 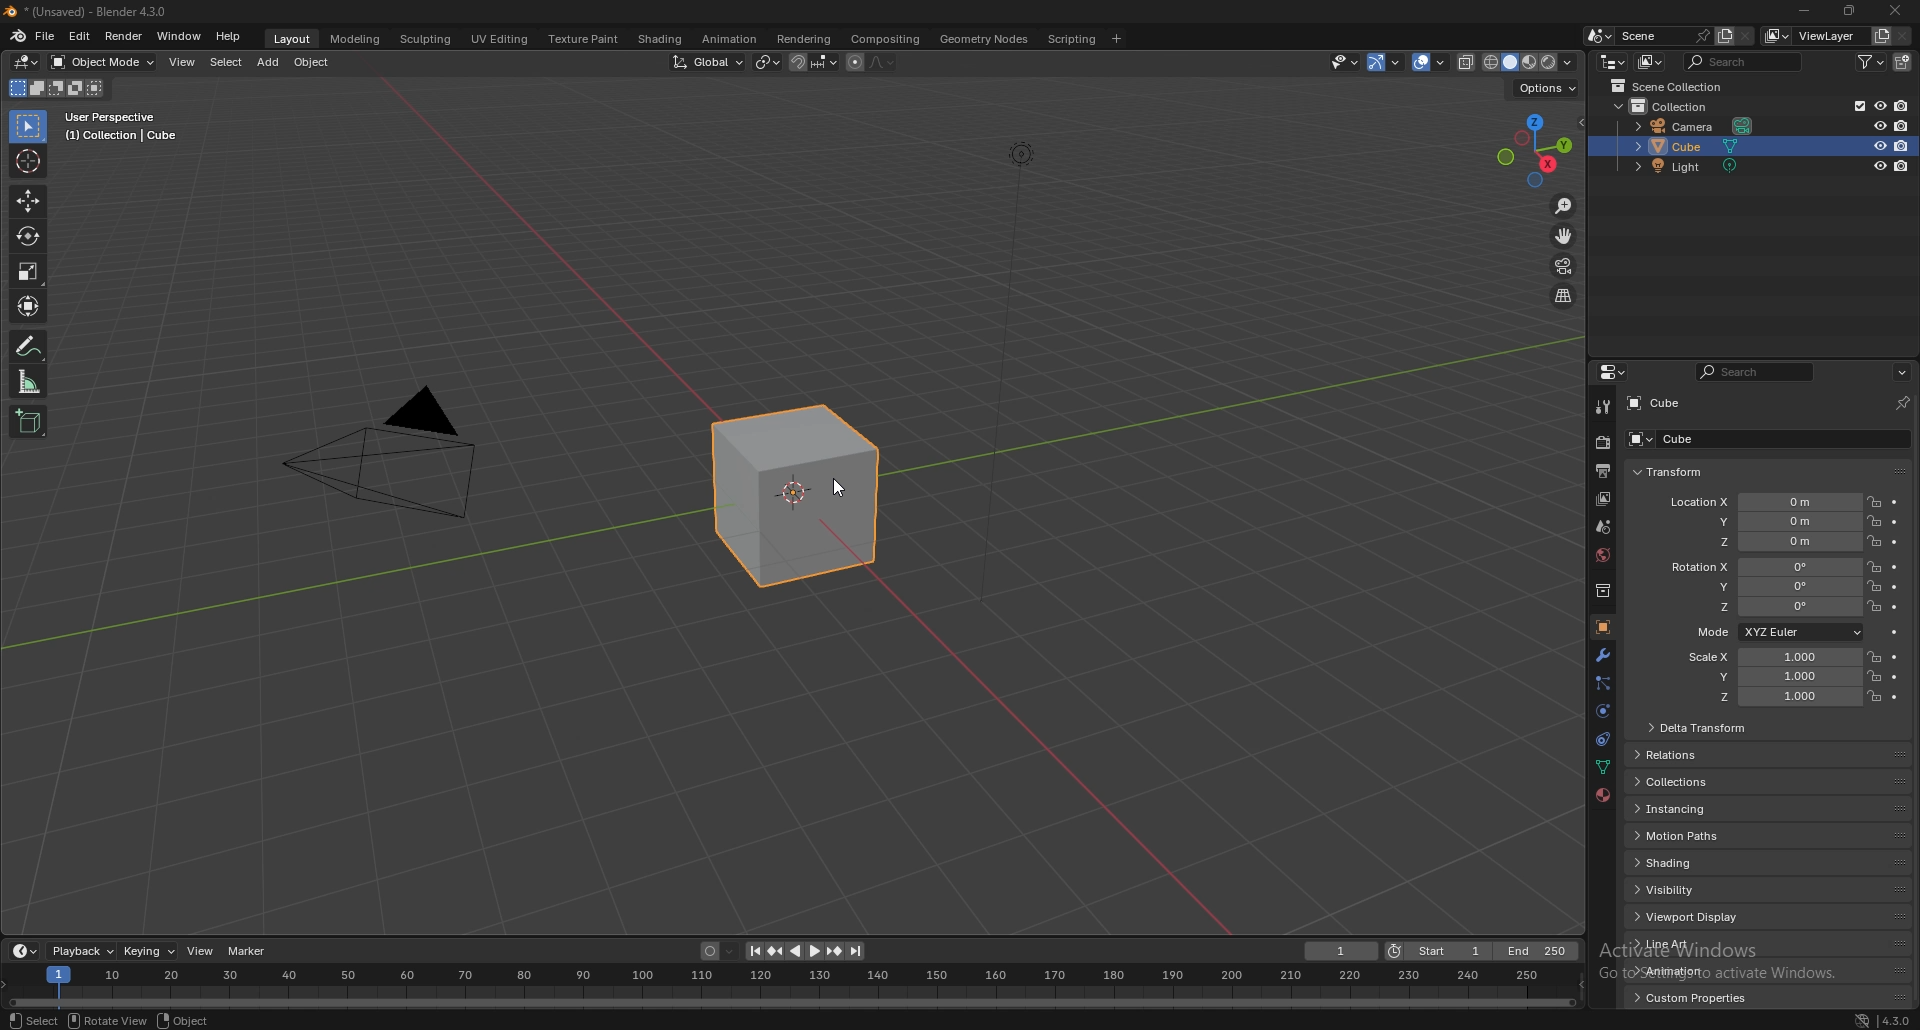 What do you see at coordinates (1902, 402) in the screenshot?
I see `toggle pin id` at bounding box center [1902, 402].